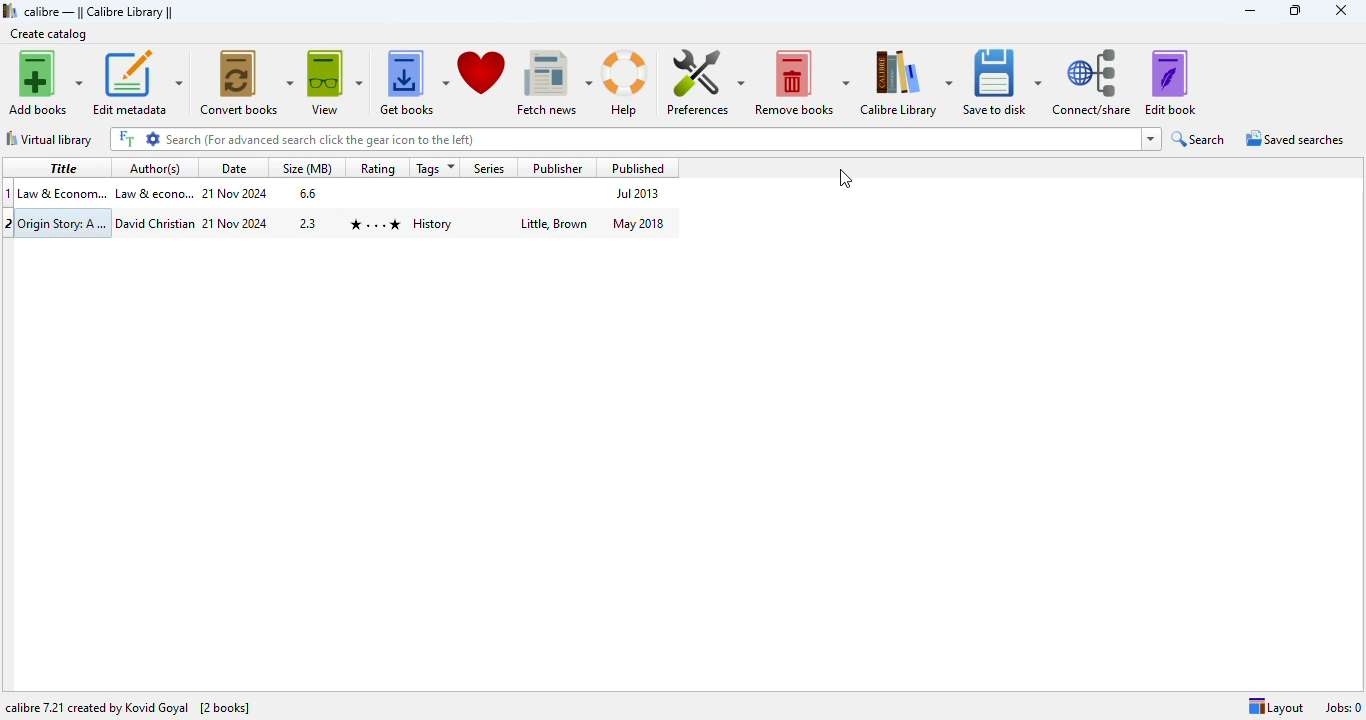  What do you see at coordinates (702, 80) in the screenshot?
I see `preferences` at bounding box center [702, 80].